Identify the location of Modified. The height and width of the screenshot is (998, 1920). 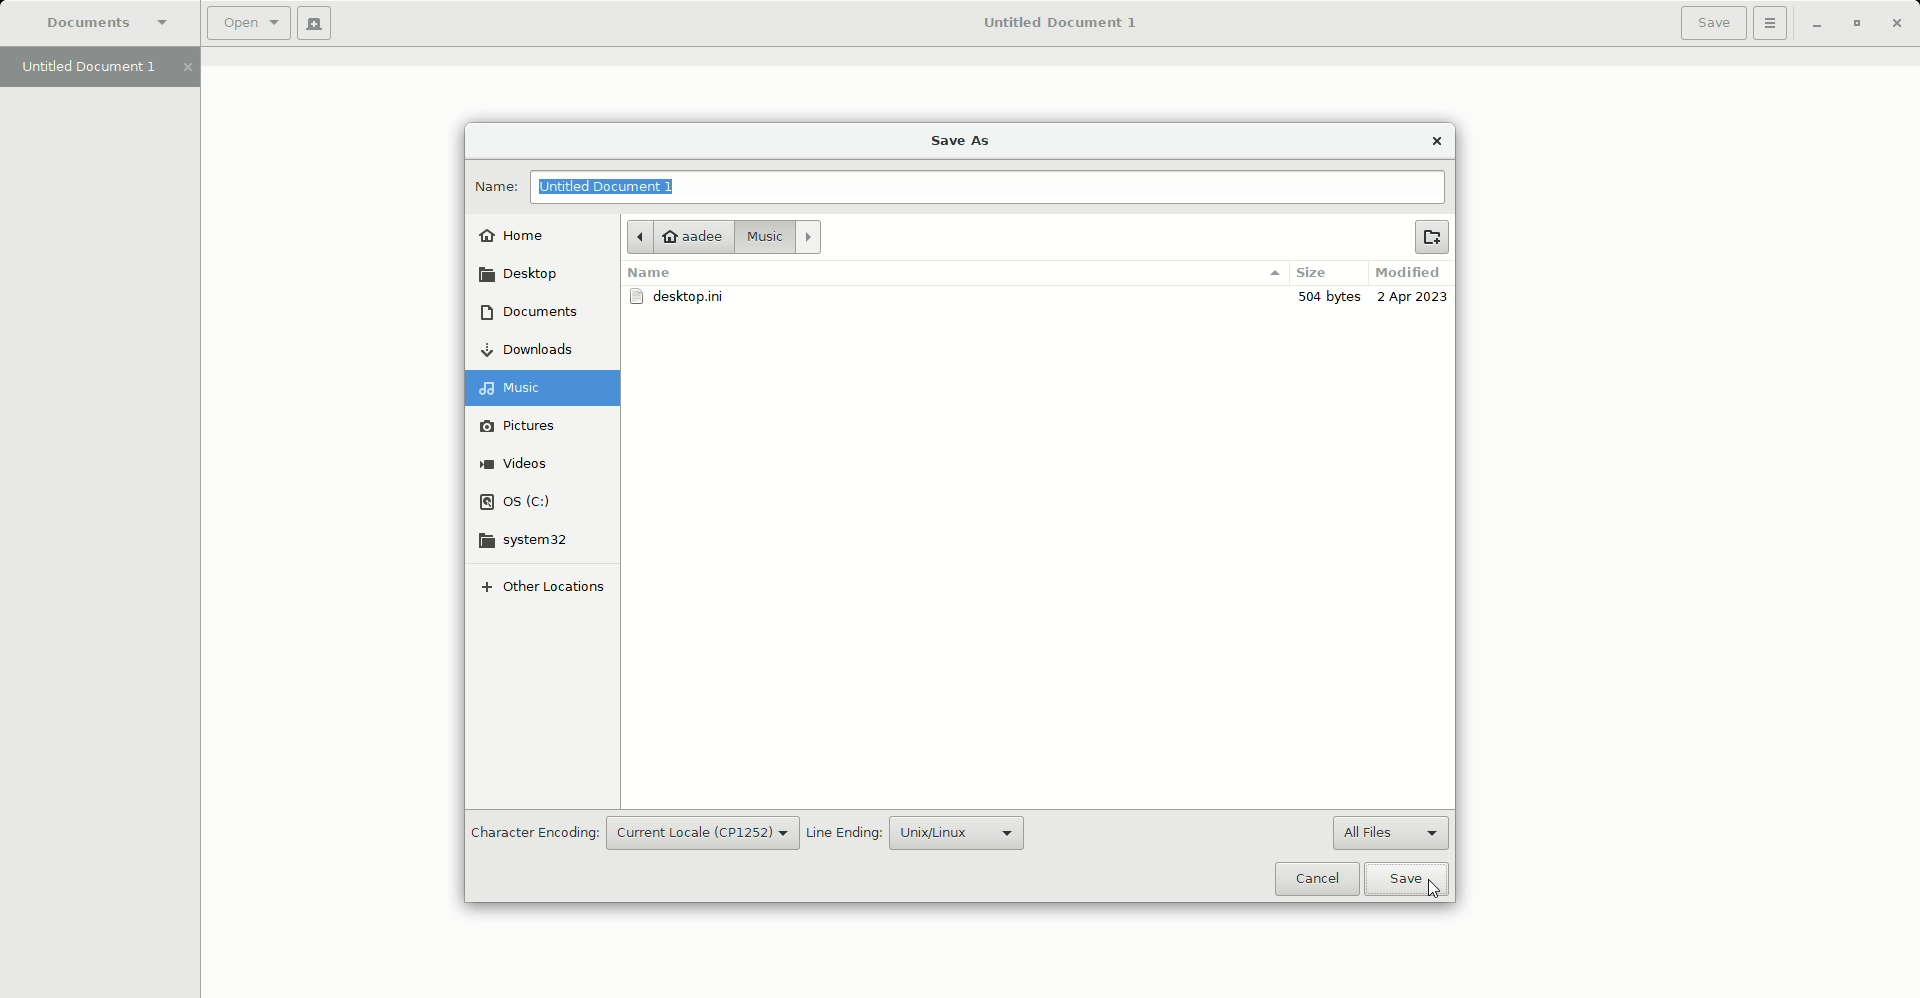
(1407, 272).